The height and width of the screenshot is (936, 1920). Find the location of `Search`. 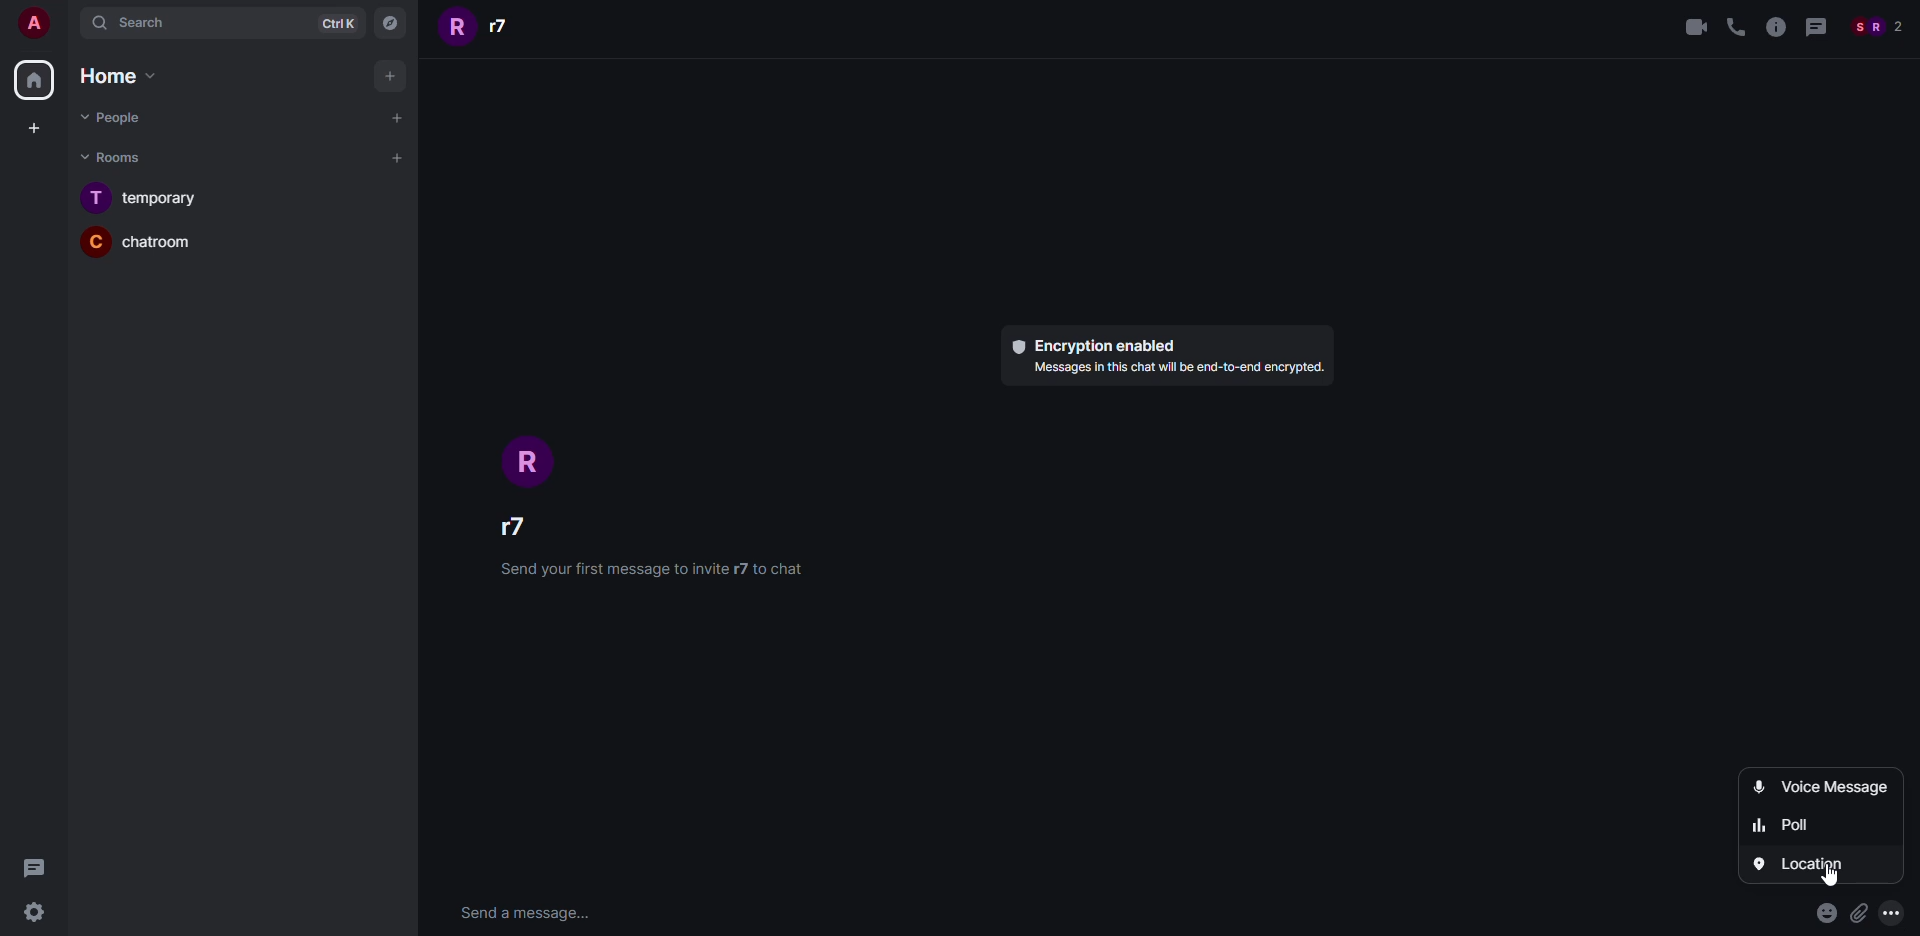

Search is located at coordinates (185, 23).